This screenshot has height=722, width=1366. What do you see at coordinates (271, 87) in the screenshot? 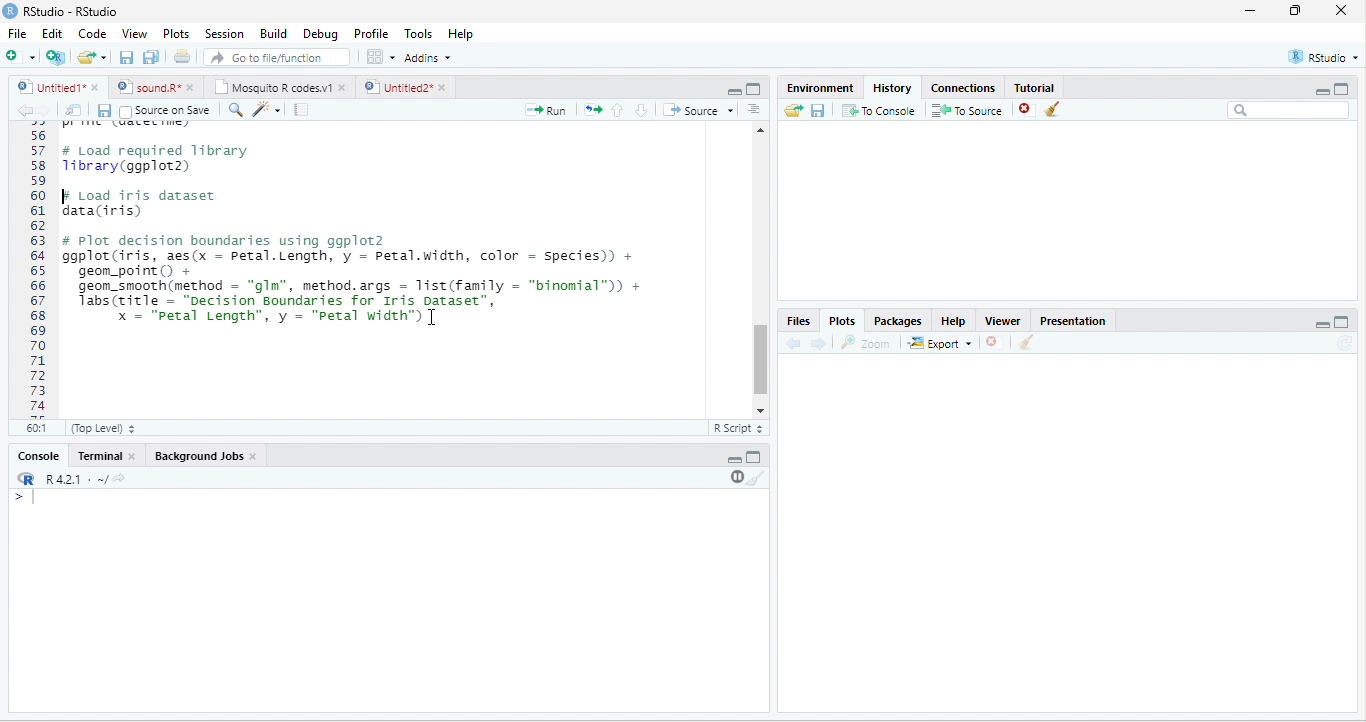
I see `Mosquito R codes.v1` at bounding box center [271, 87].